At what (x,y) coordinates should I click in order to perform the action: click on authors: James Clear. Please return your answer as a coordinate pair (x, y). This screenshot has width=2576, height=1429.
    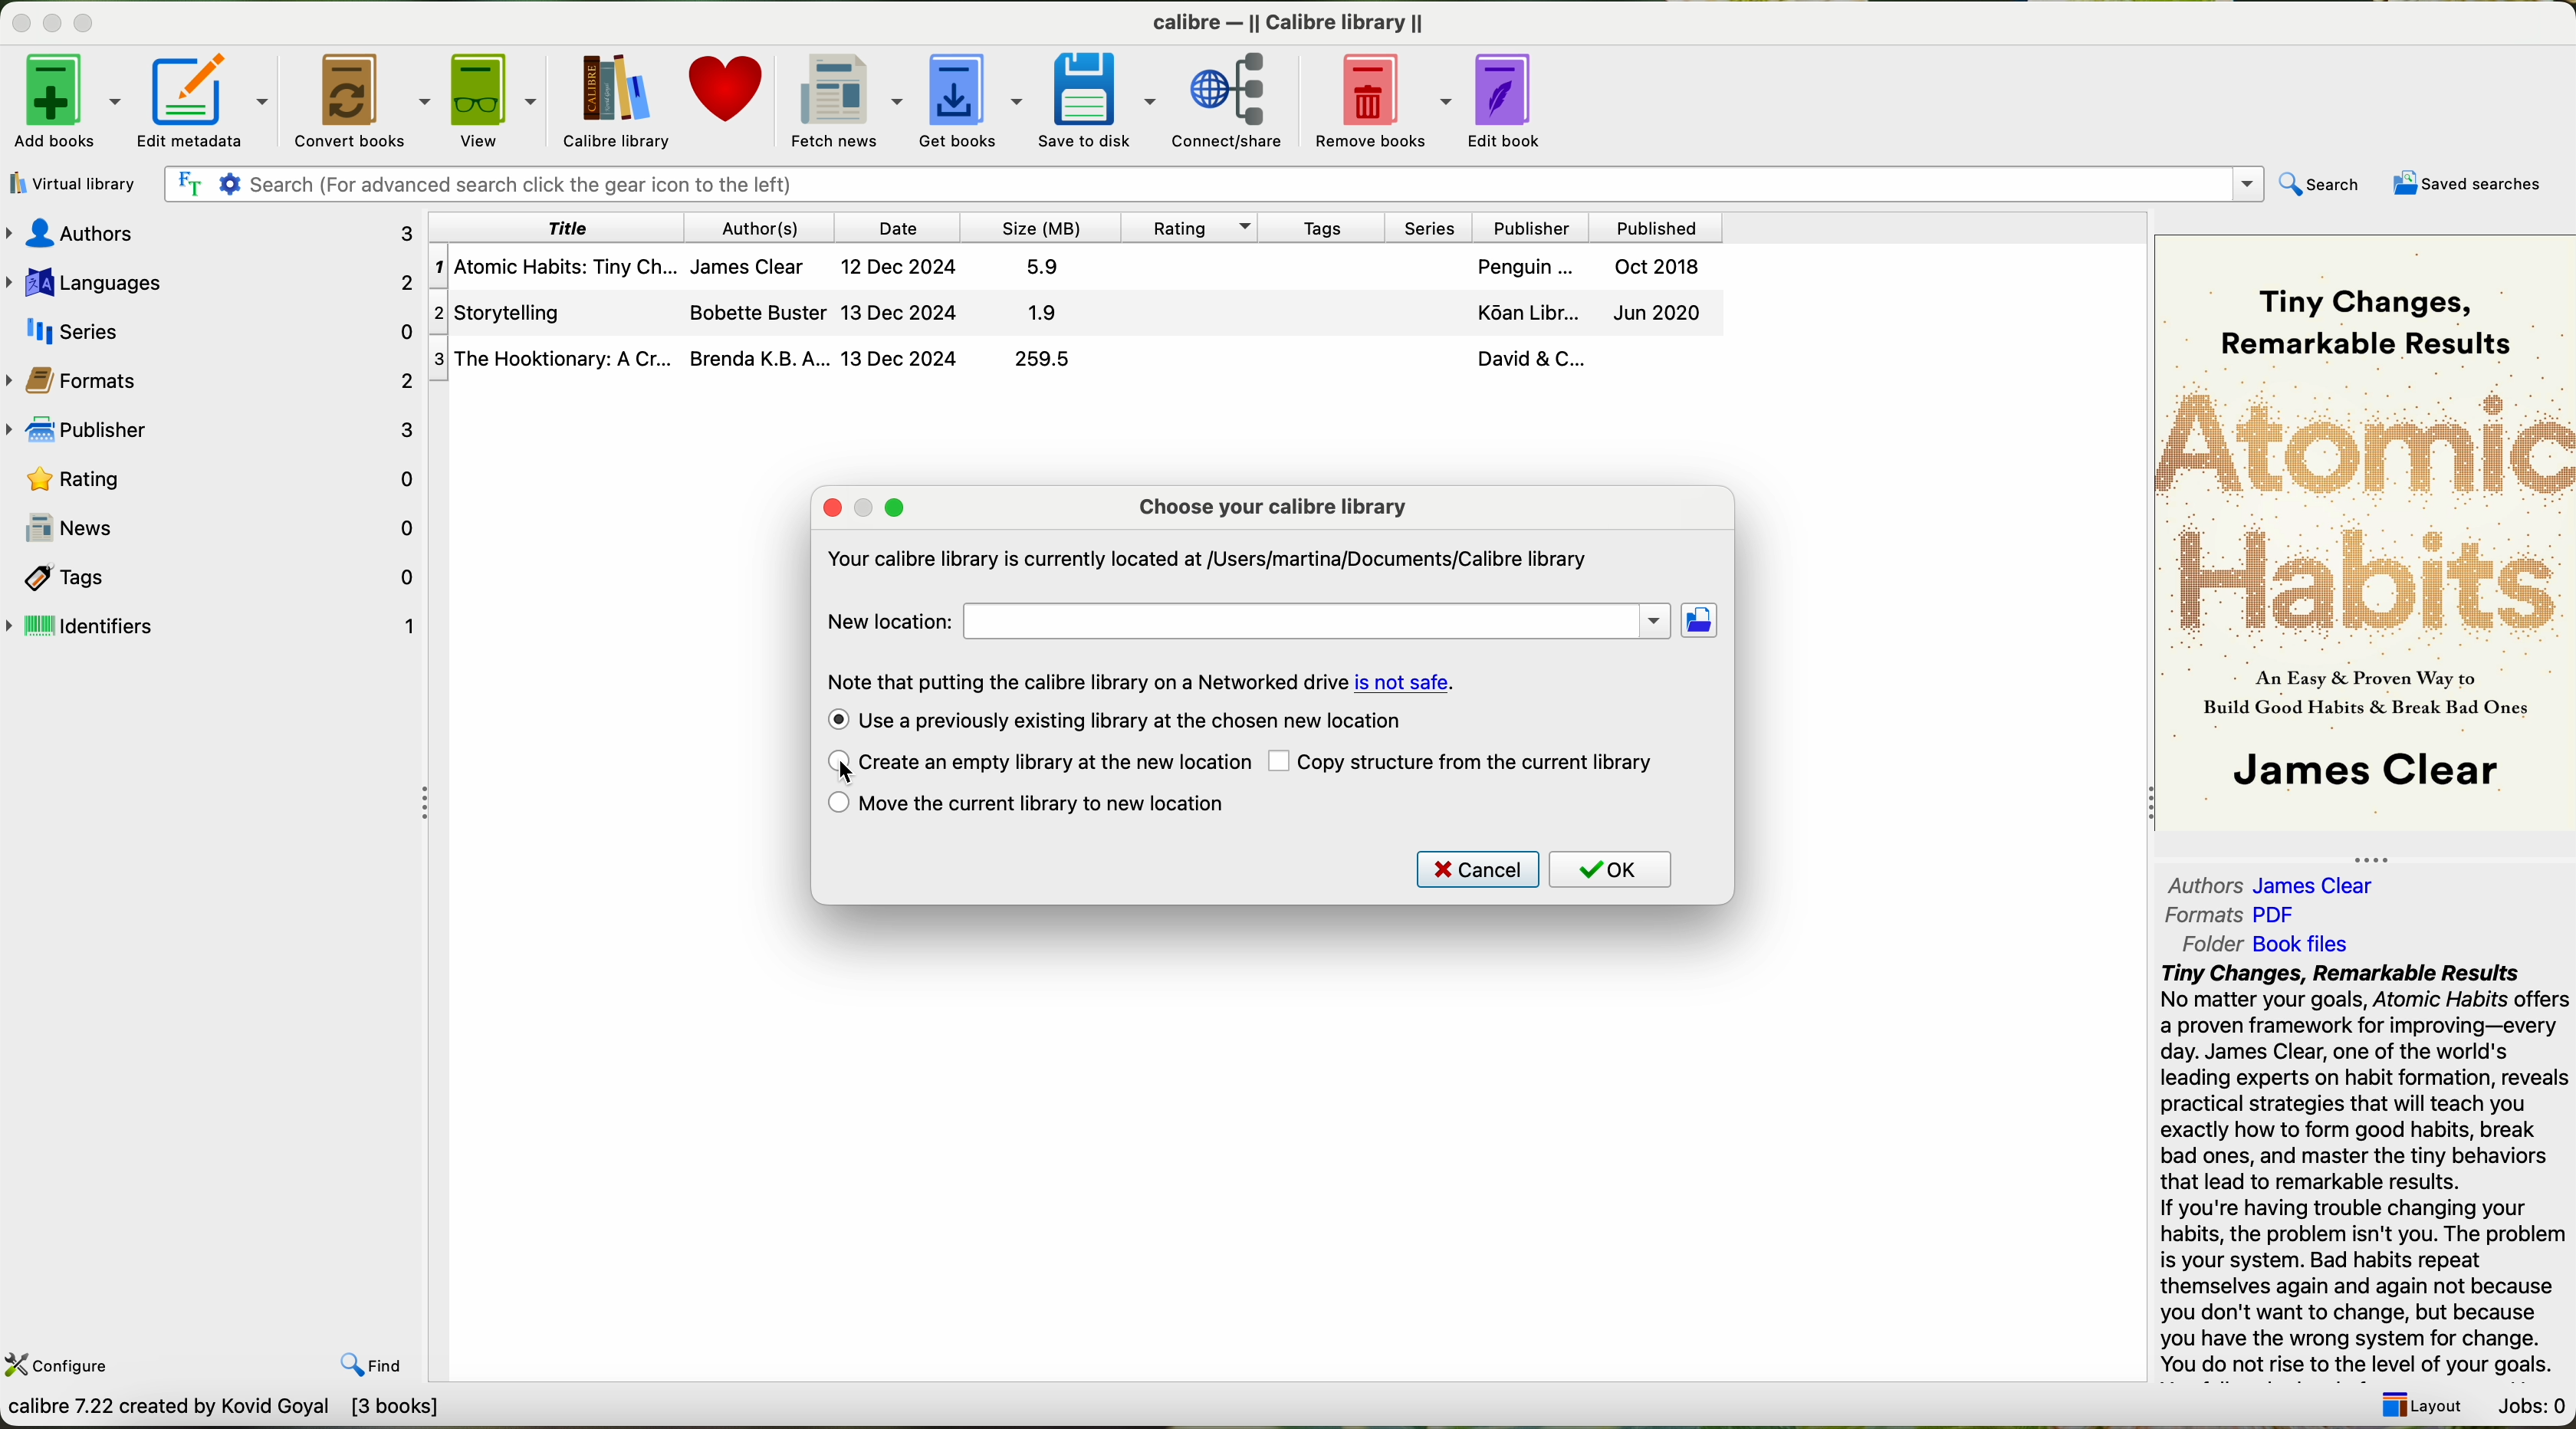
    Looking at the image, I should click on (2267, 880).